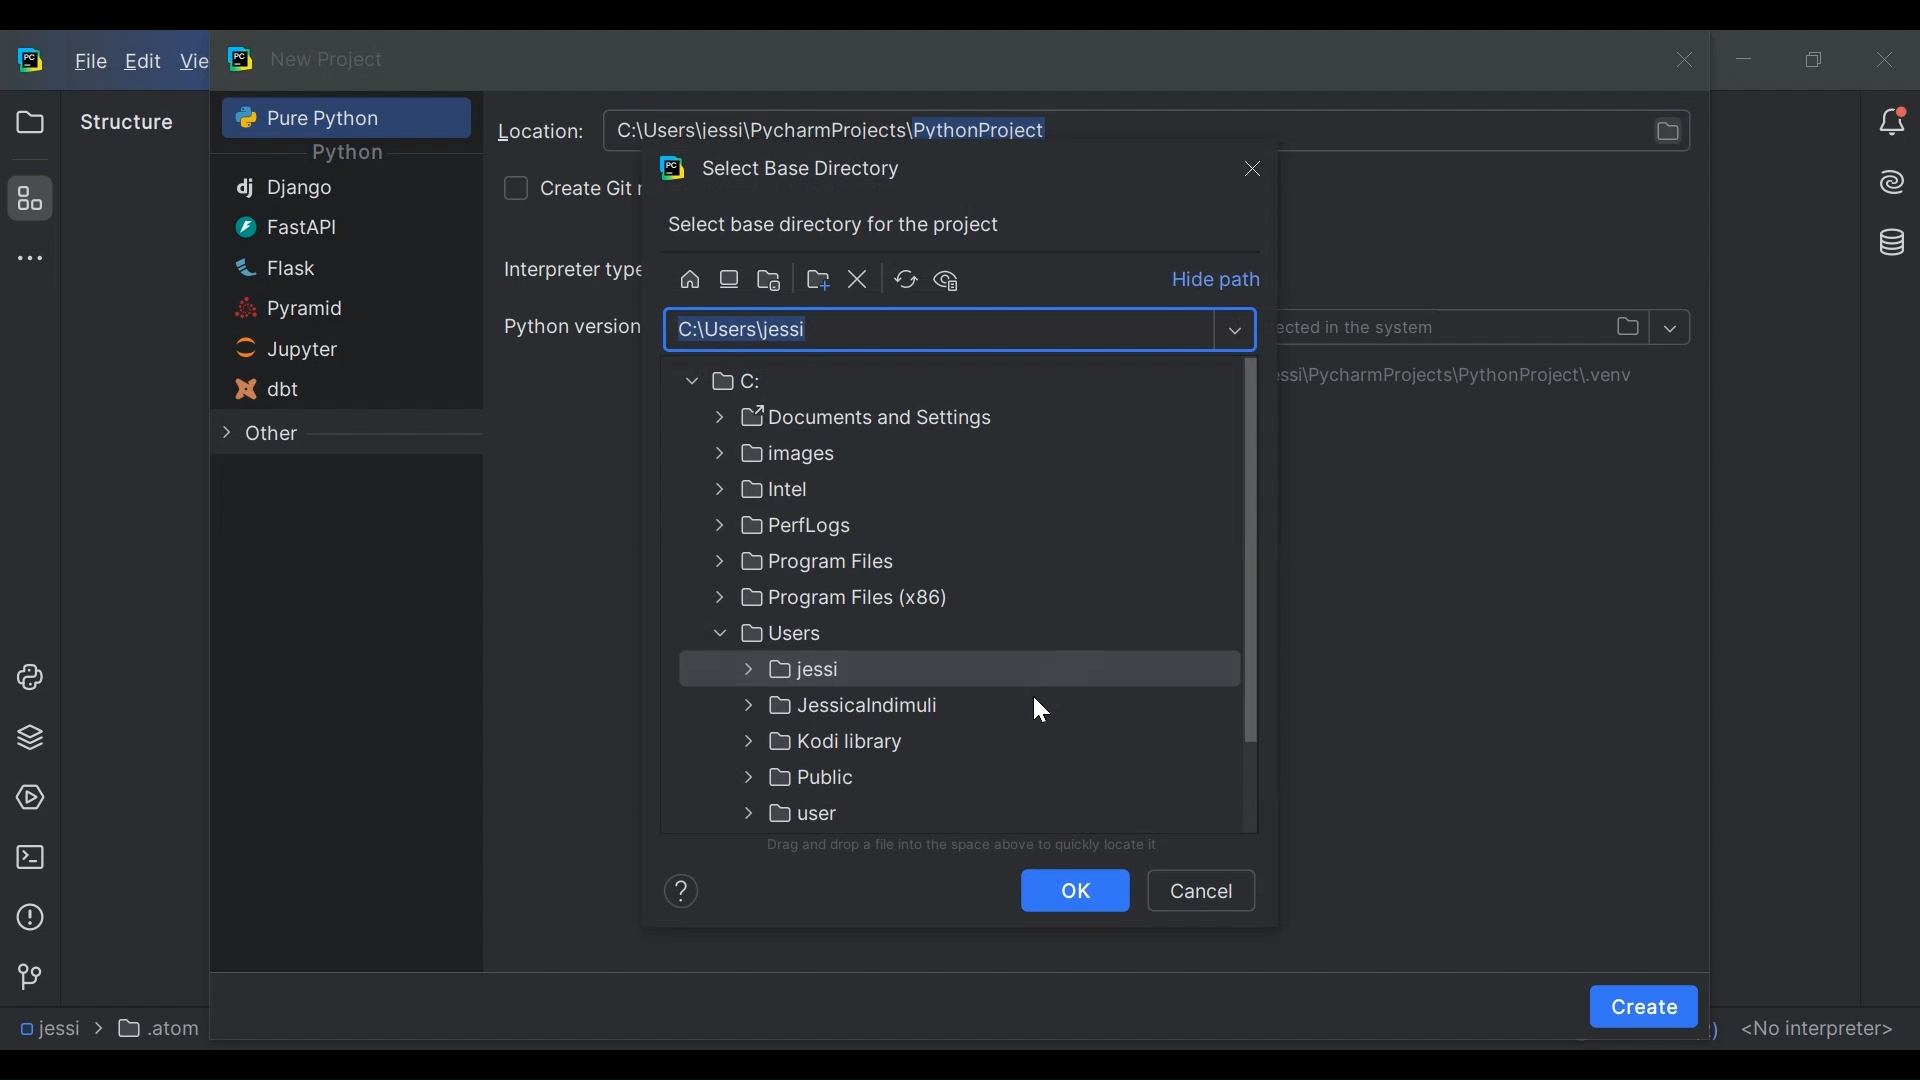  What do you see at coordinates (1747, 60) in the screenshot?
I see `minimize` at bounding box center [1747, 60].